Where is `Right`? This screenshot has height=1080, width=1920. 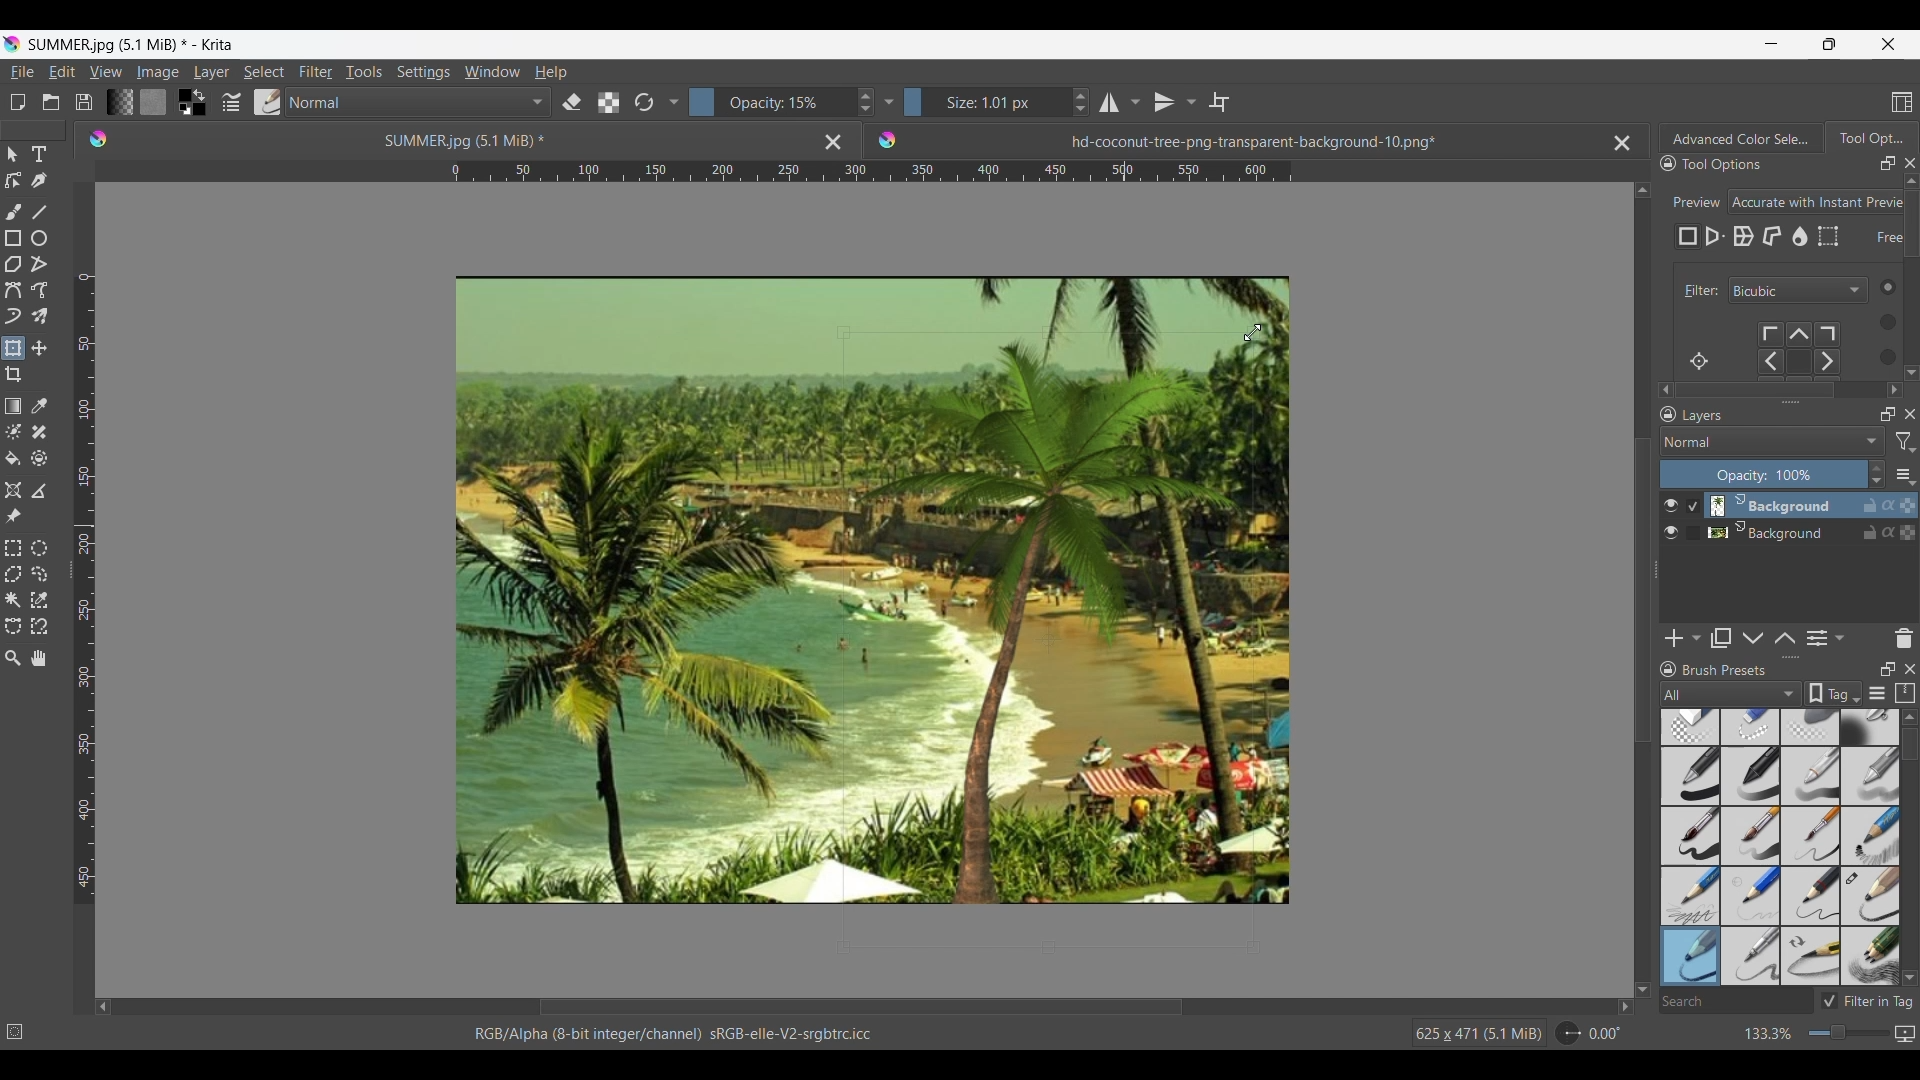 Right is located at coordinates (1891, 387).